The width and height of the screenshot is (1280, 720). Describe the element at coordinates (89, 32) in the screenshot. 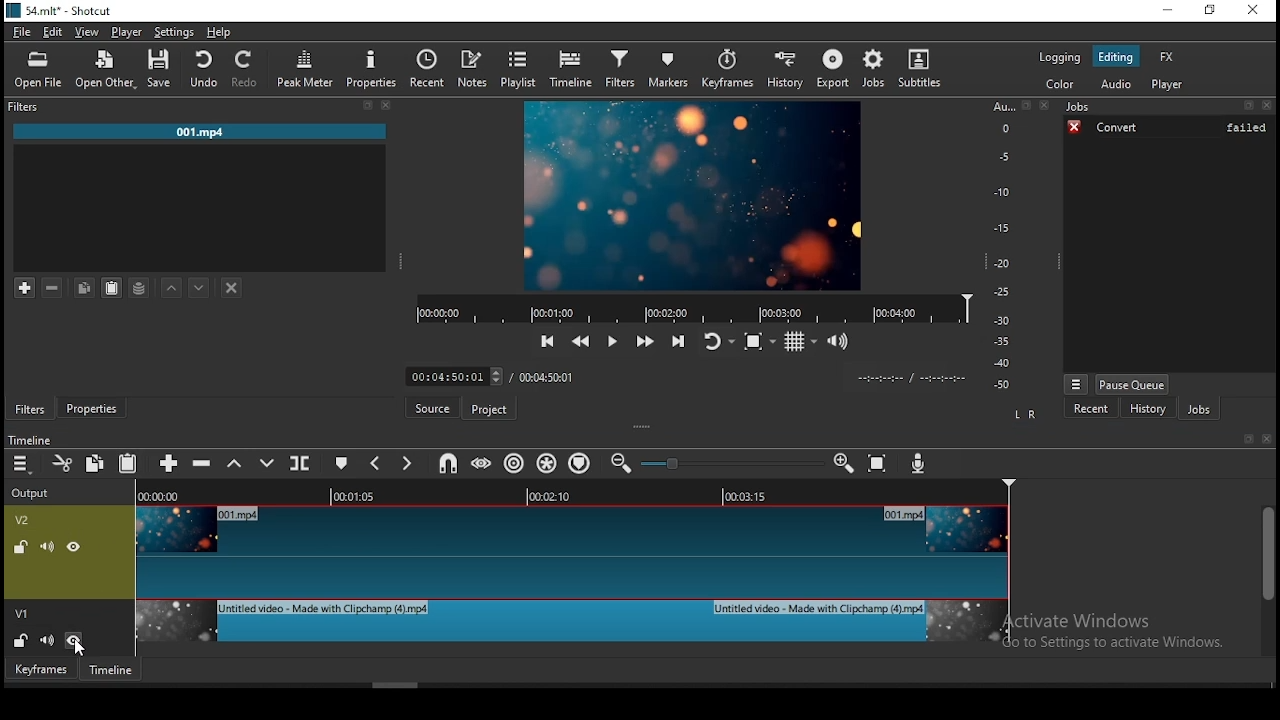

I see `view` at that location.